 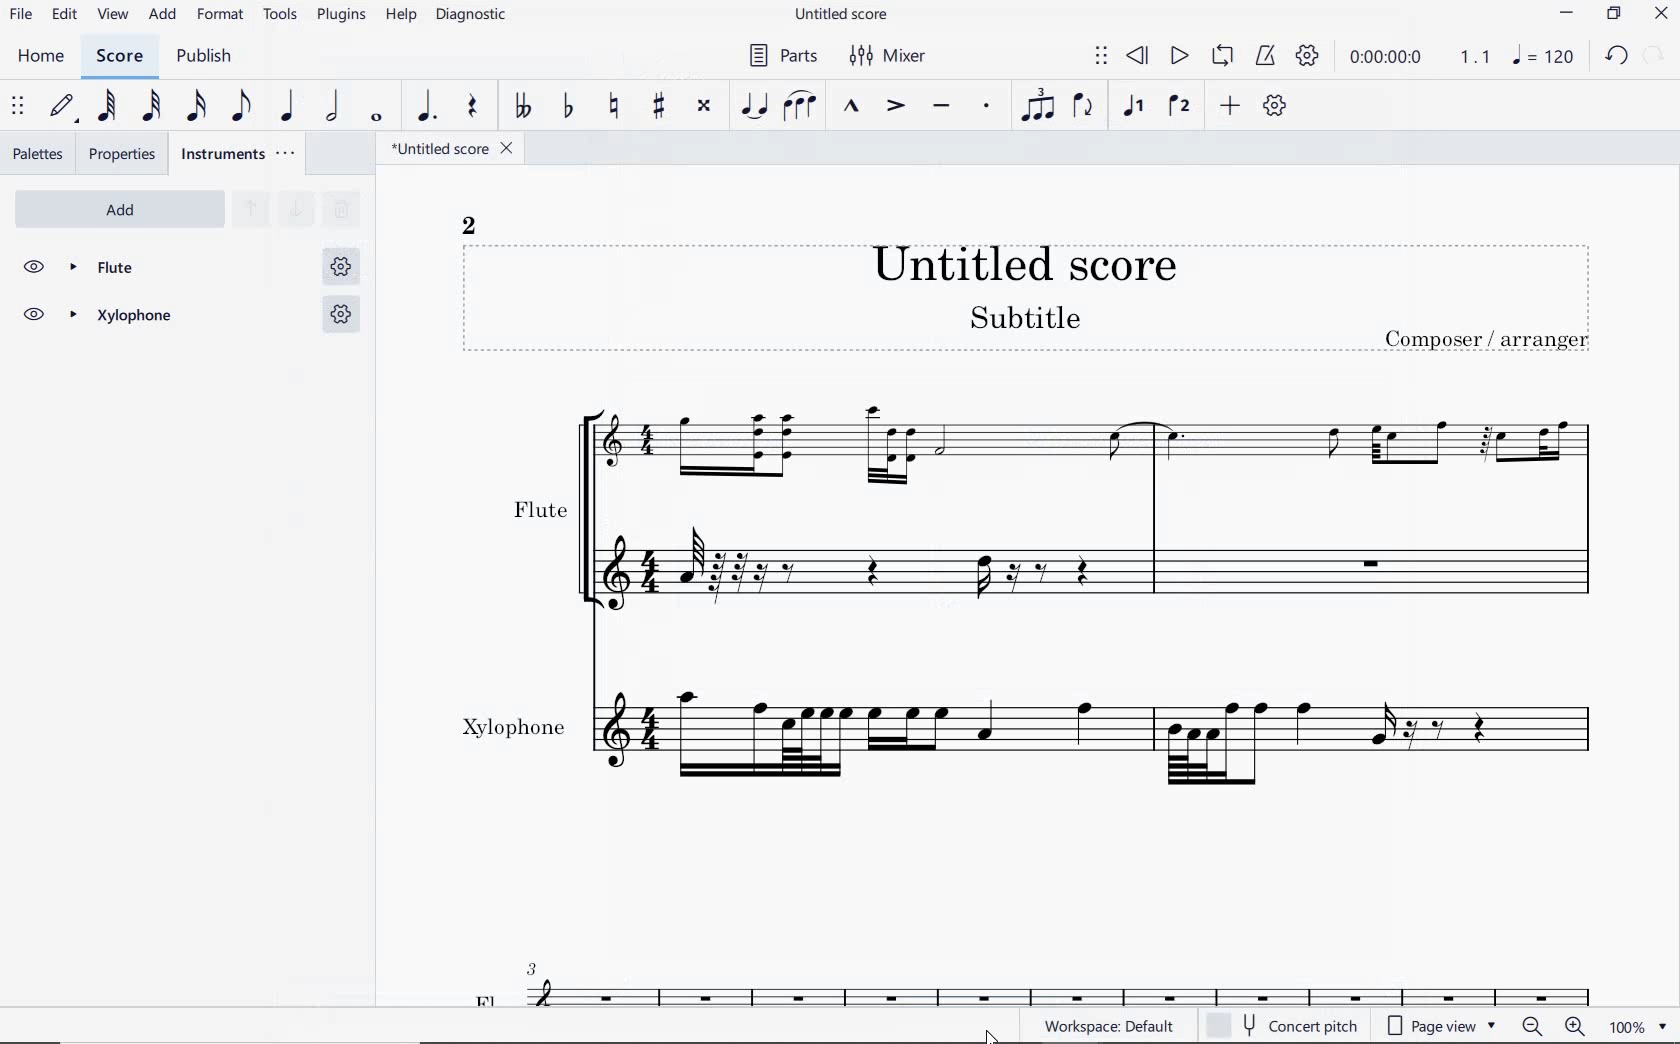 I want to click on 64TH NOTE, so click(x=103, y=107).